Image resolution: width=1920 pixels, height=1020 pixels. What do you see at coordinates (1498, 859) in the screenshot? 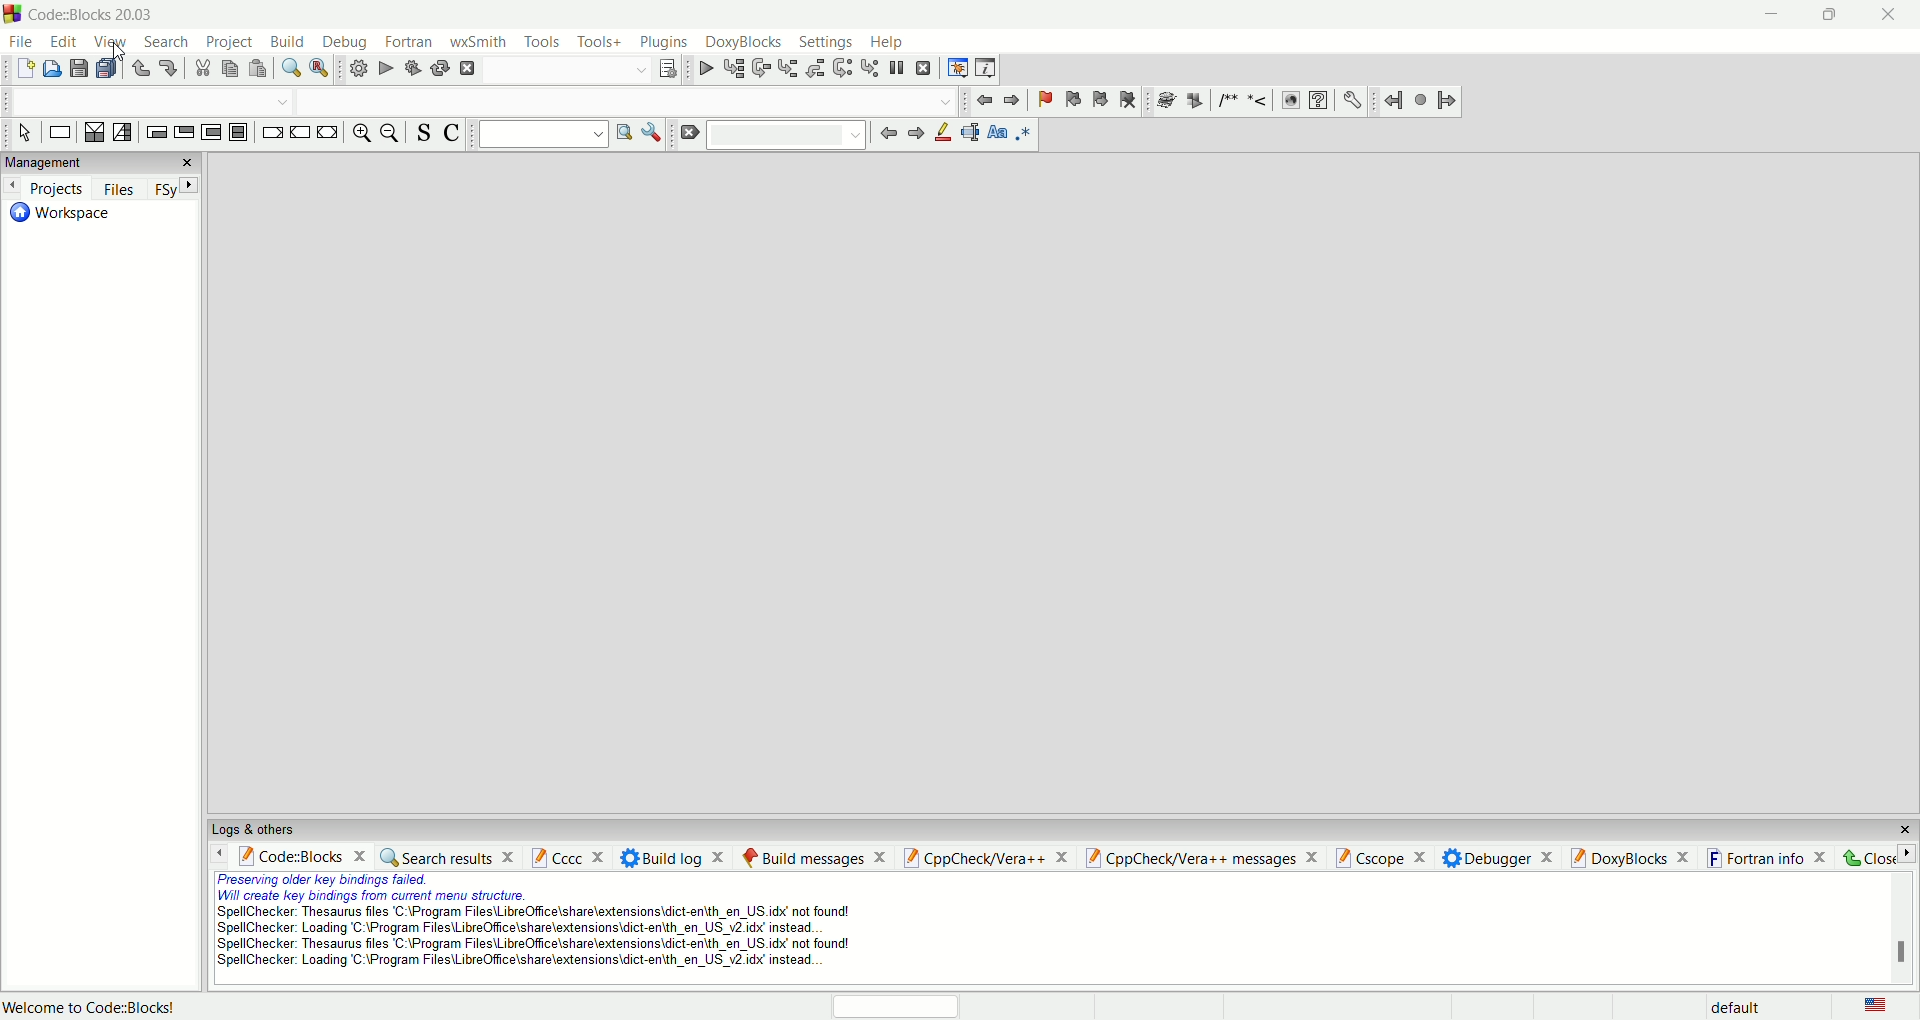
I see `debugger` at bounding box center [1498, 859].